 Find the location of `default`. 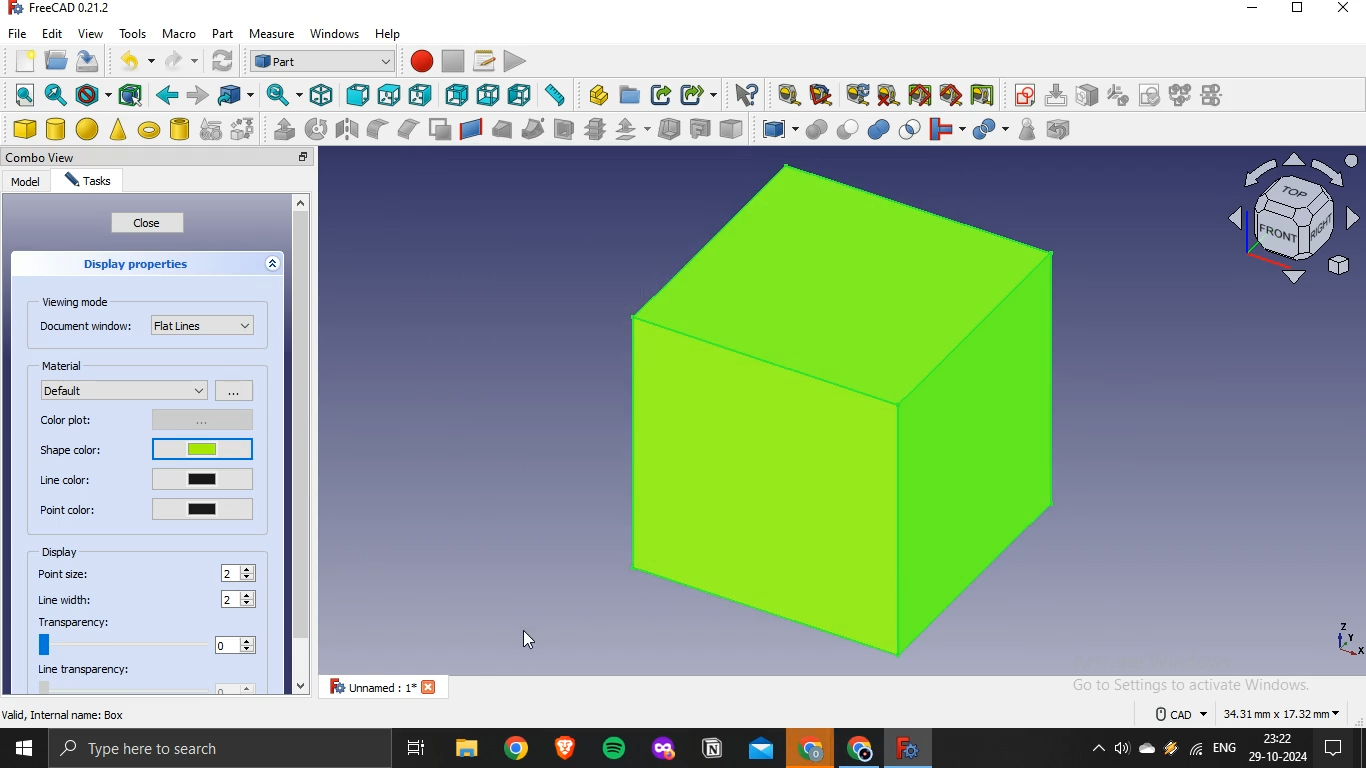

default is located at coordinates (125, 389).